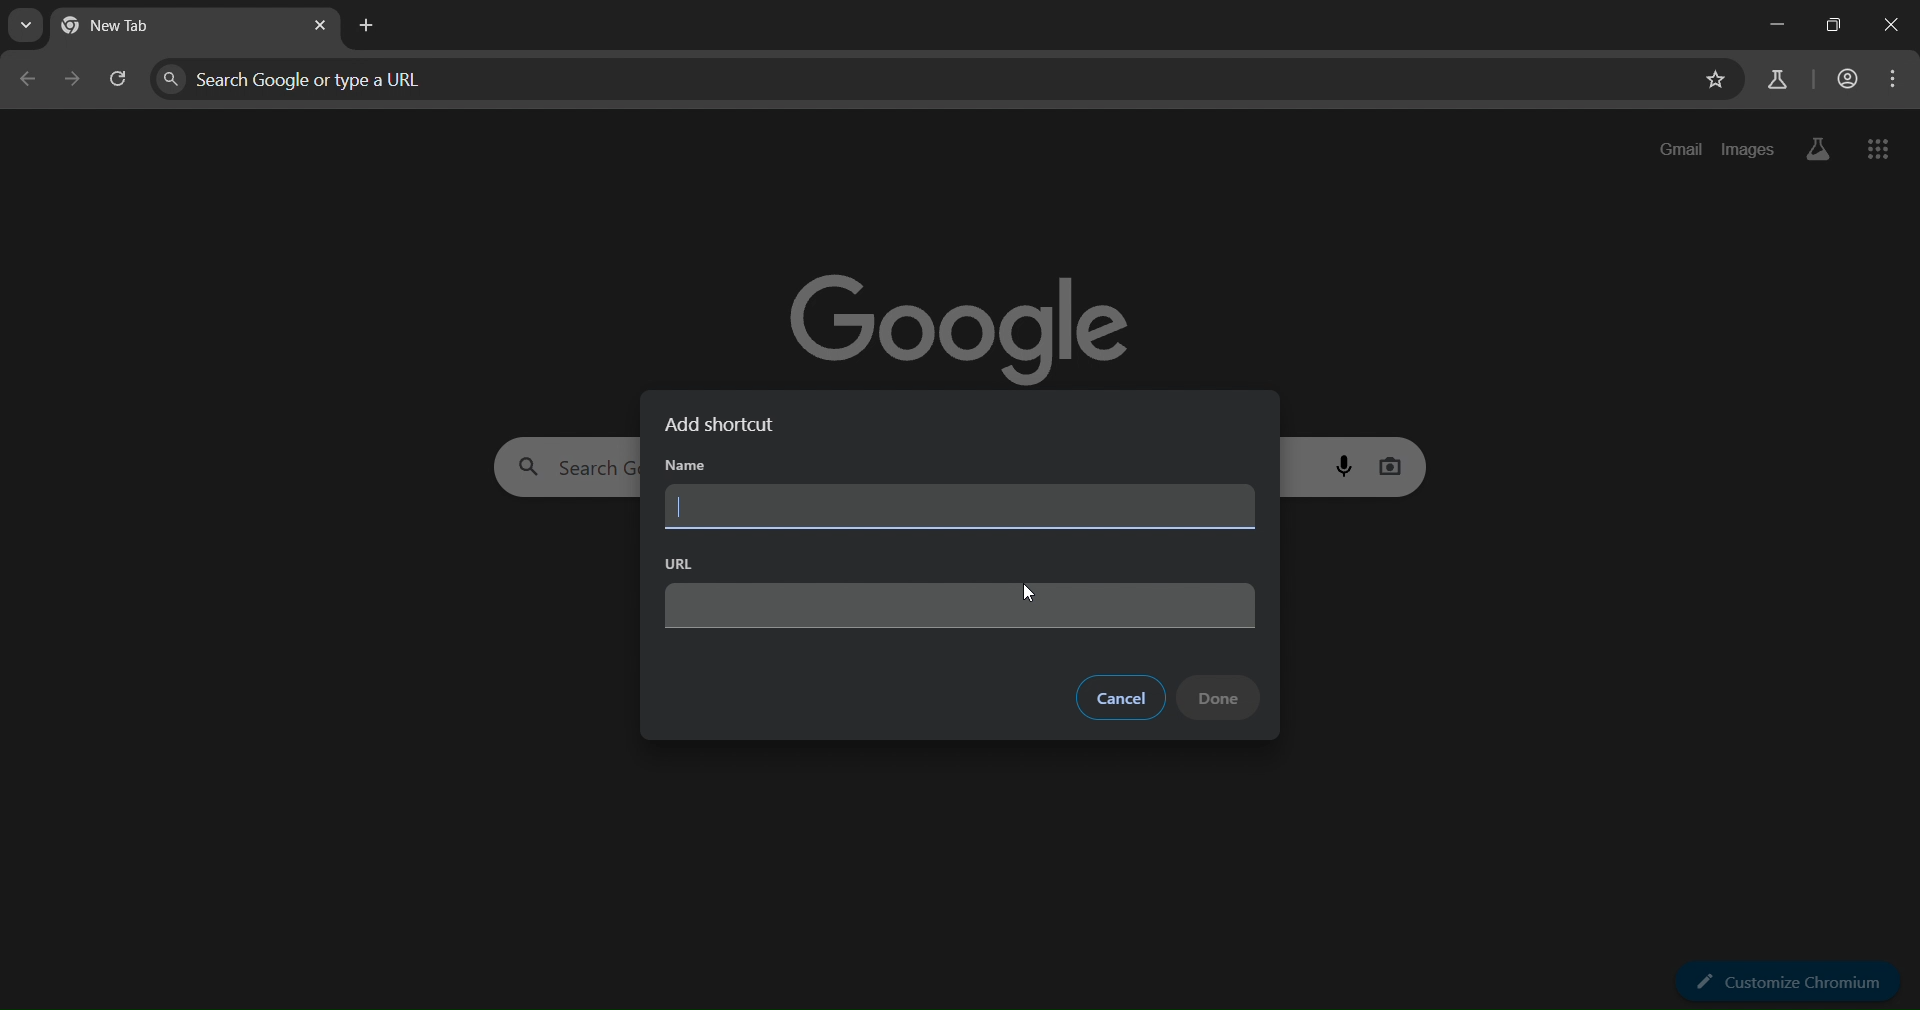  What do you see at coordinates (1028, 595) in the screenshot?
I see `cursor` at bounding box center [1028, 595].